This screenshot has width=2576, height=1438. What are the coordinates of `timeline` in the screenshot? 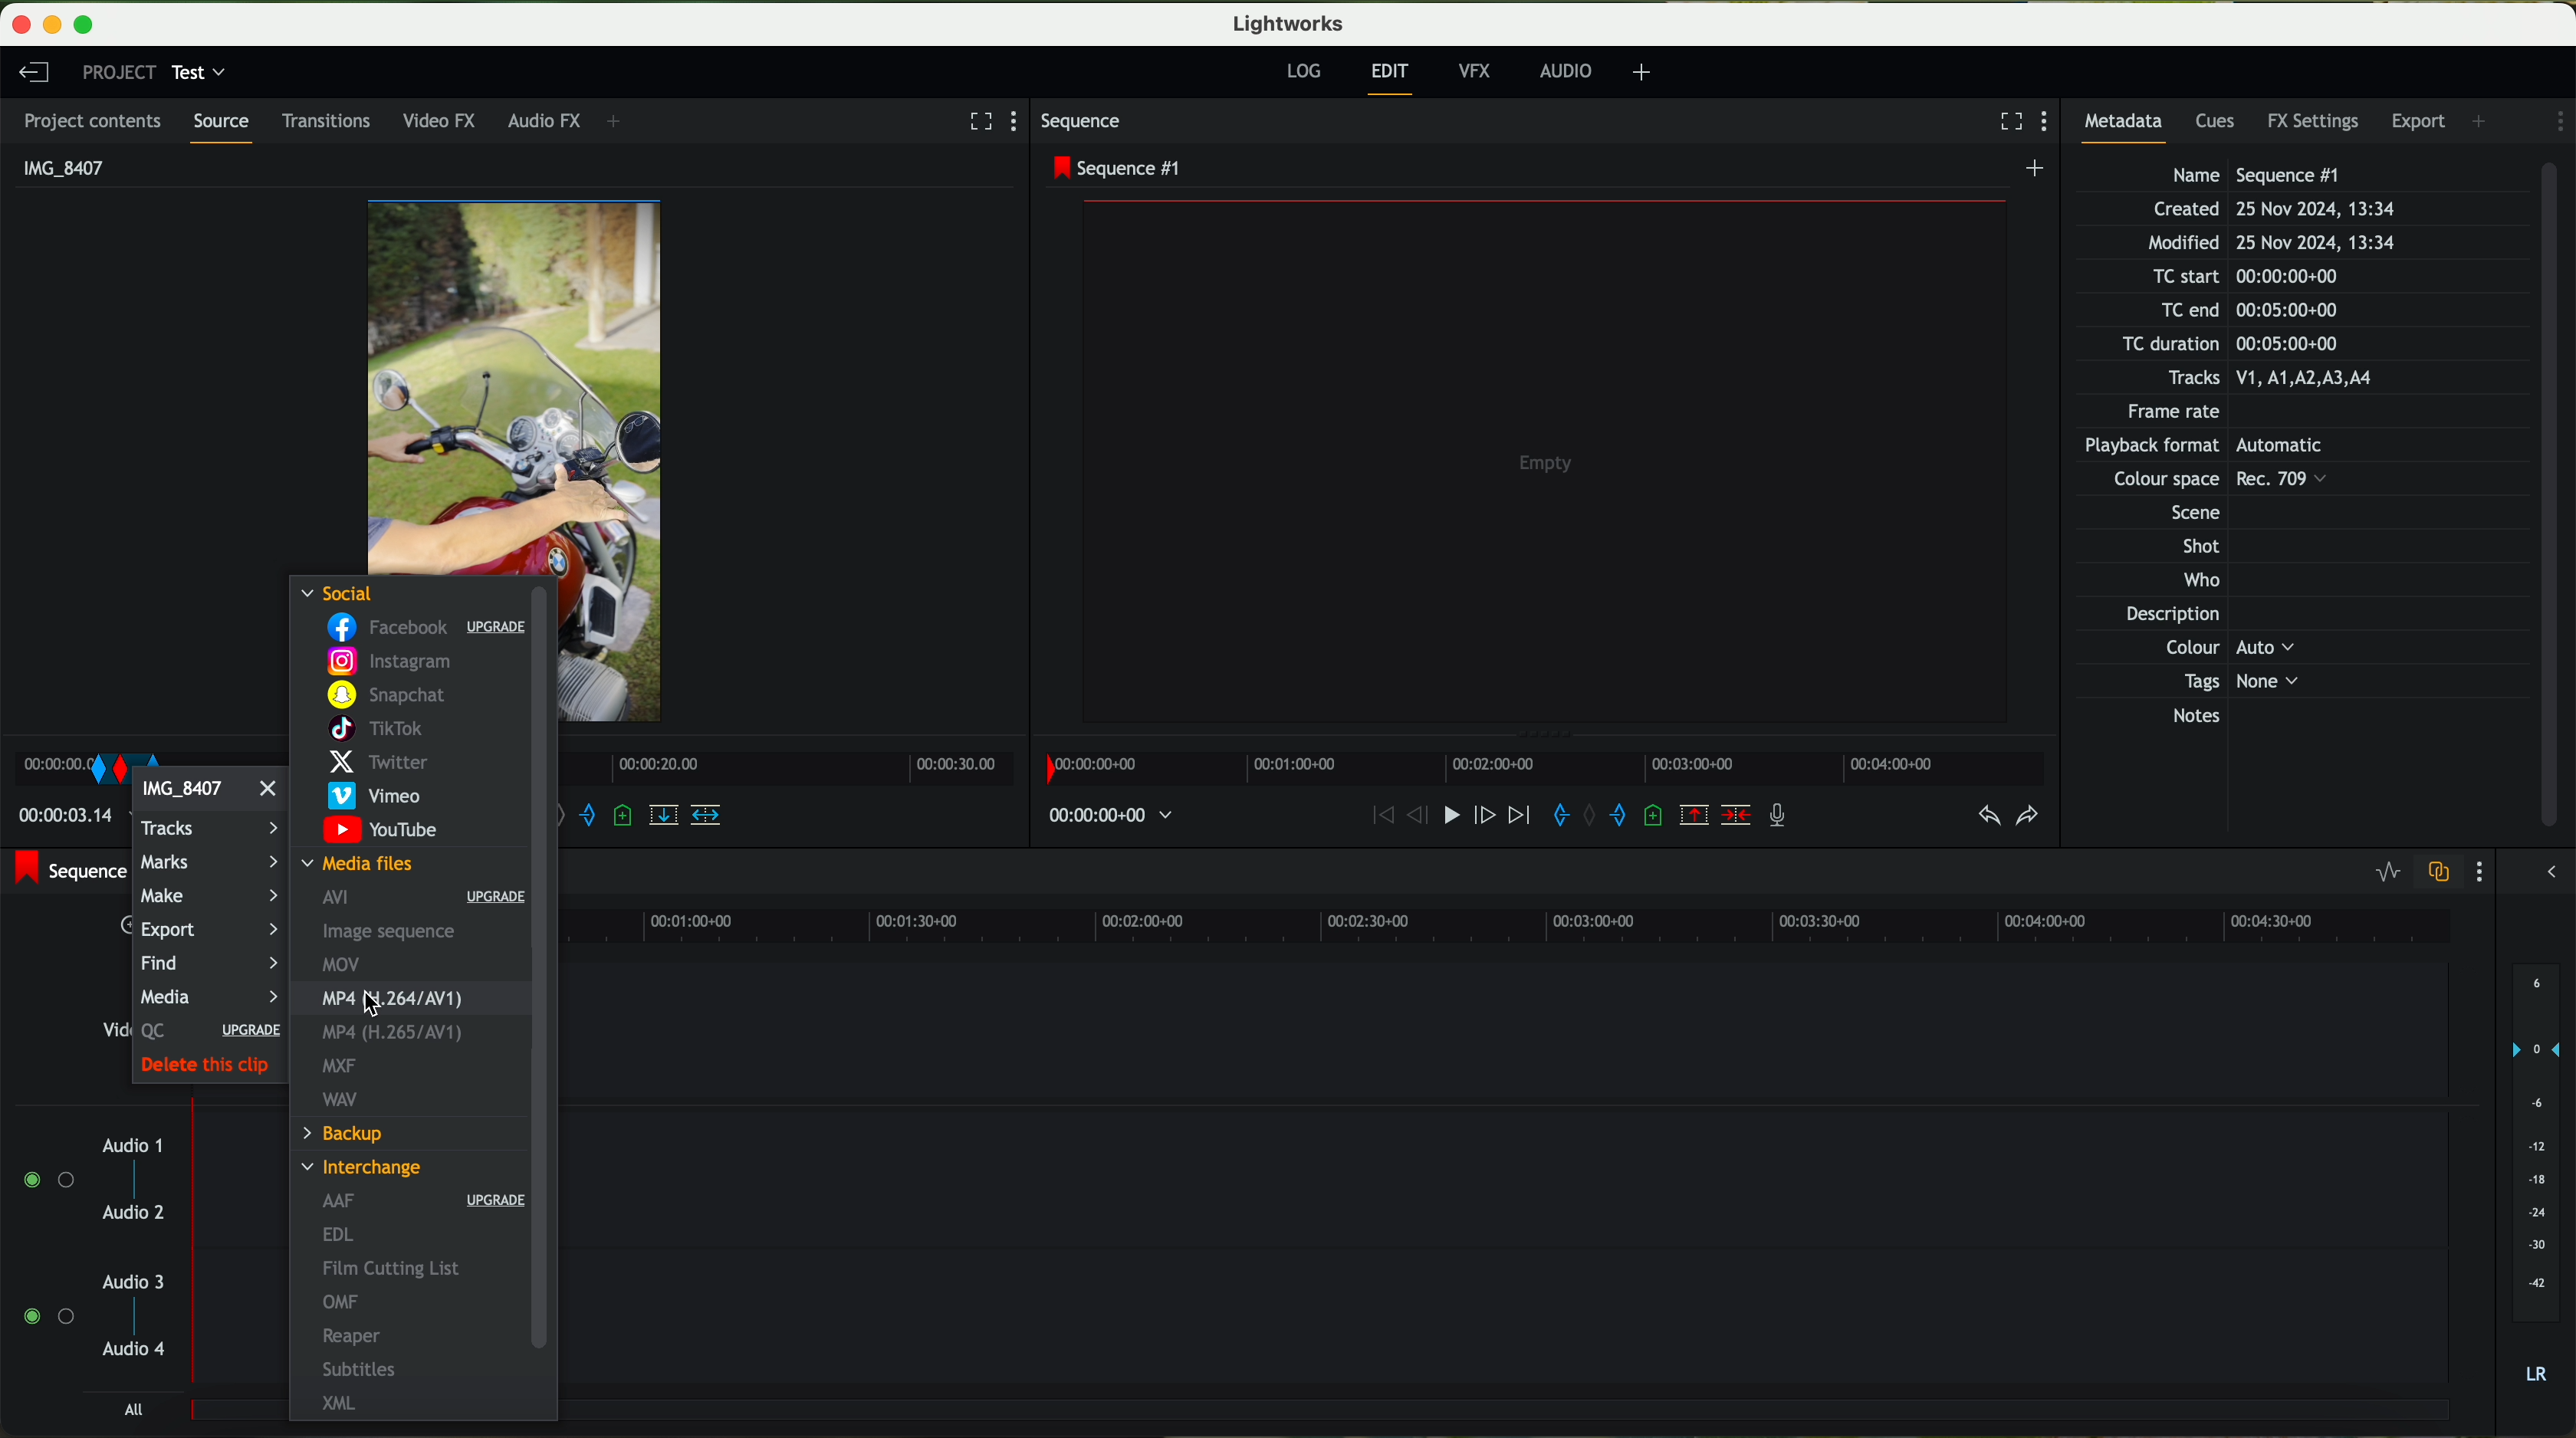 It's located at (1513, 922).